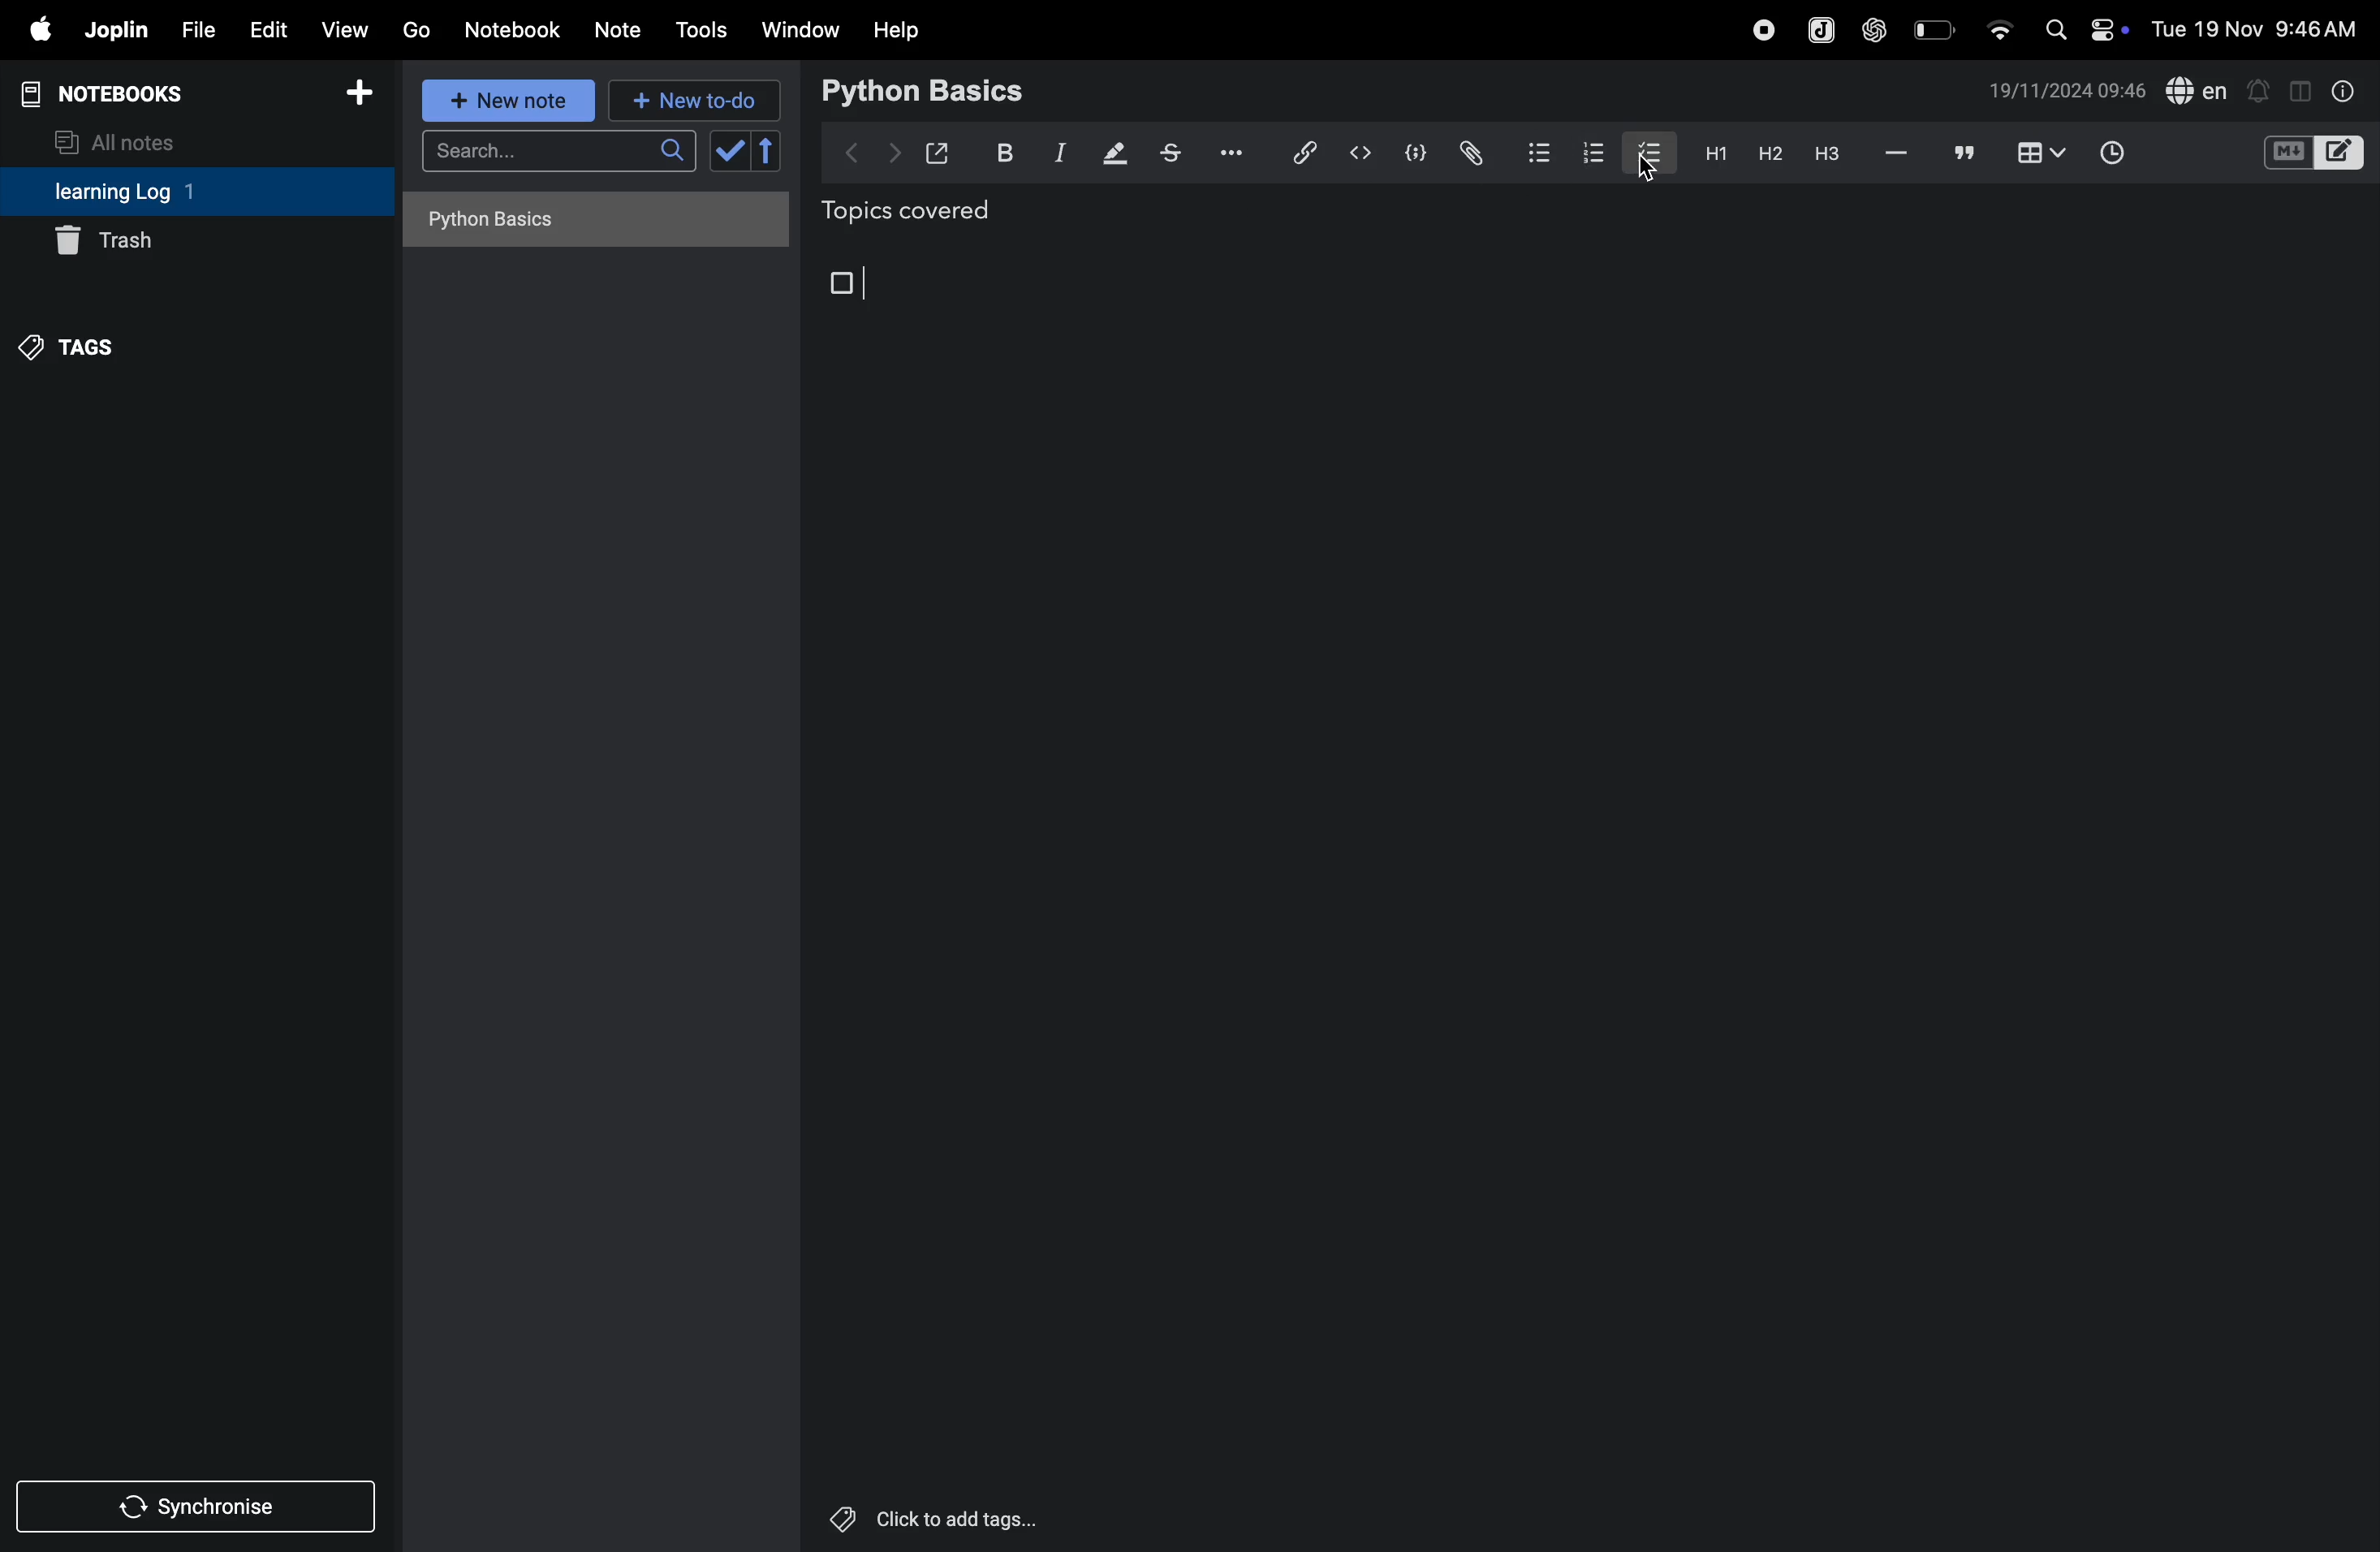 Image resolution: width=2380 pixels, height=1552 pixels. What do you see at coordinates (1965, 155) in the screenshot?
I see `comment` at bounding box center [1965, 155].